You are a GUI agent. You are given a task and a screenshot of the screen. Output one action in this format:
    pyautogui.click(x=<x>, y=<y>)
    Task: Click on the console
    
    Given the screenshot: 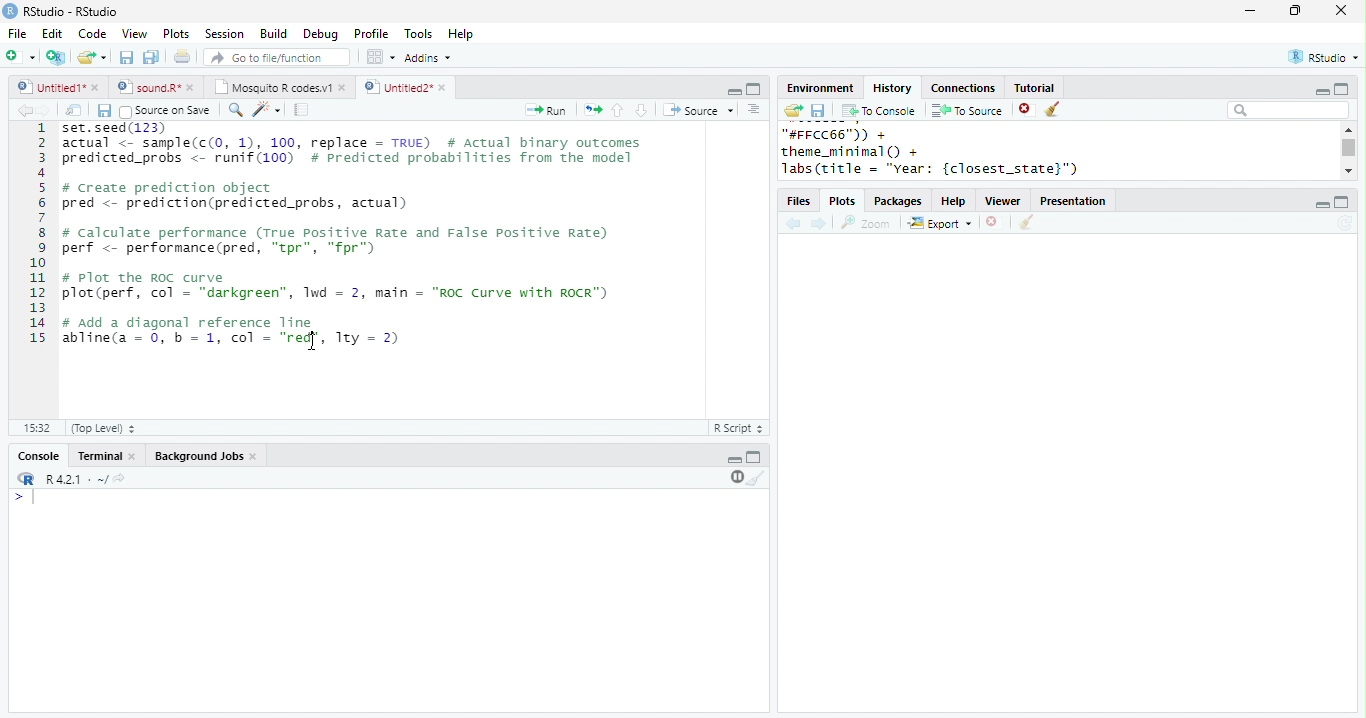 What is the action you would take?
    pyautogui.click(x=37, y=457)
    